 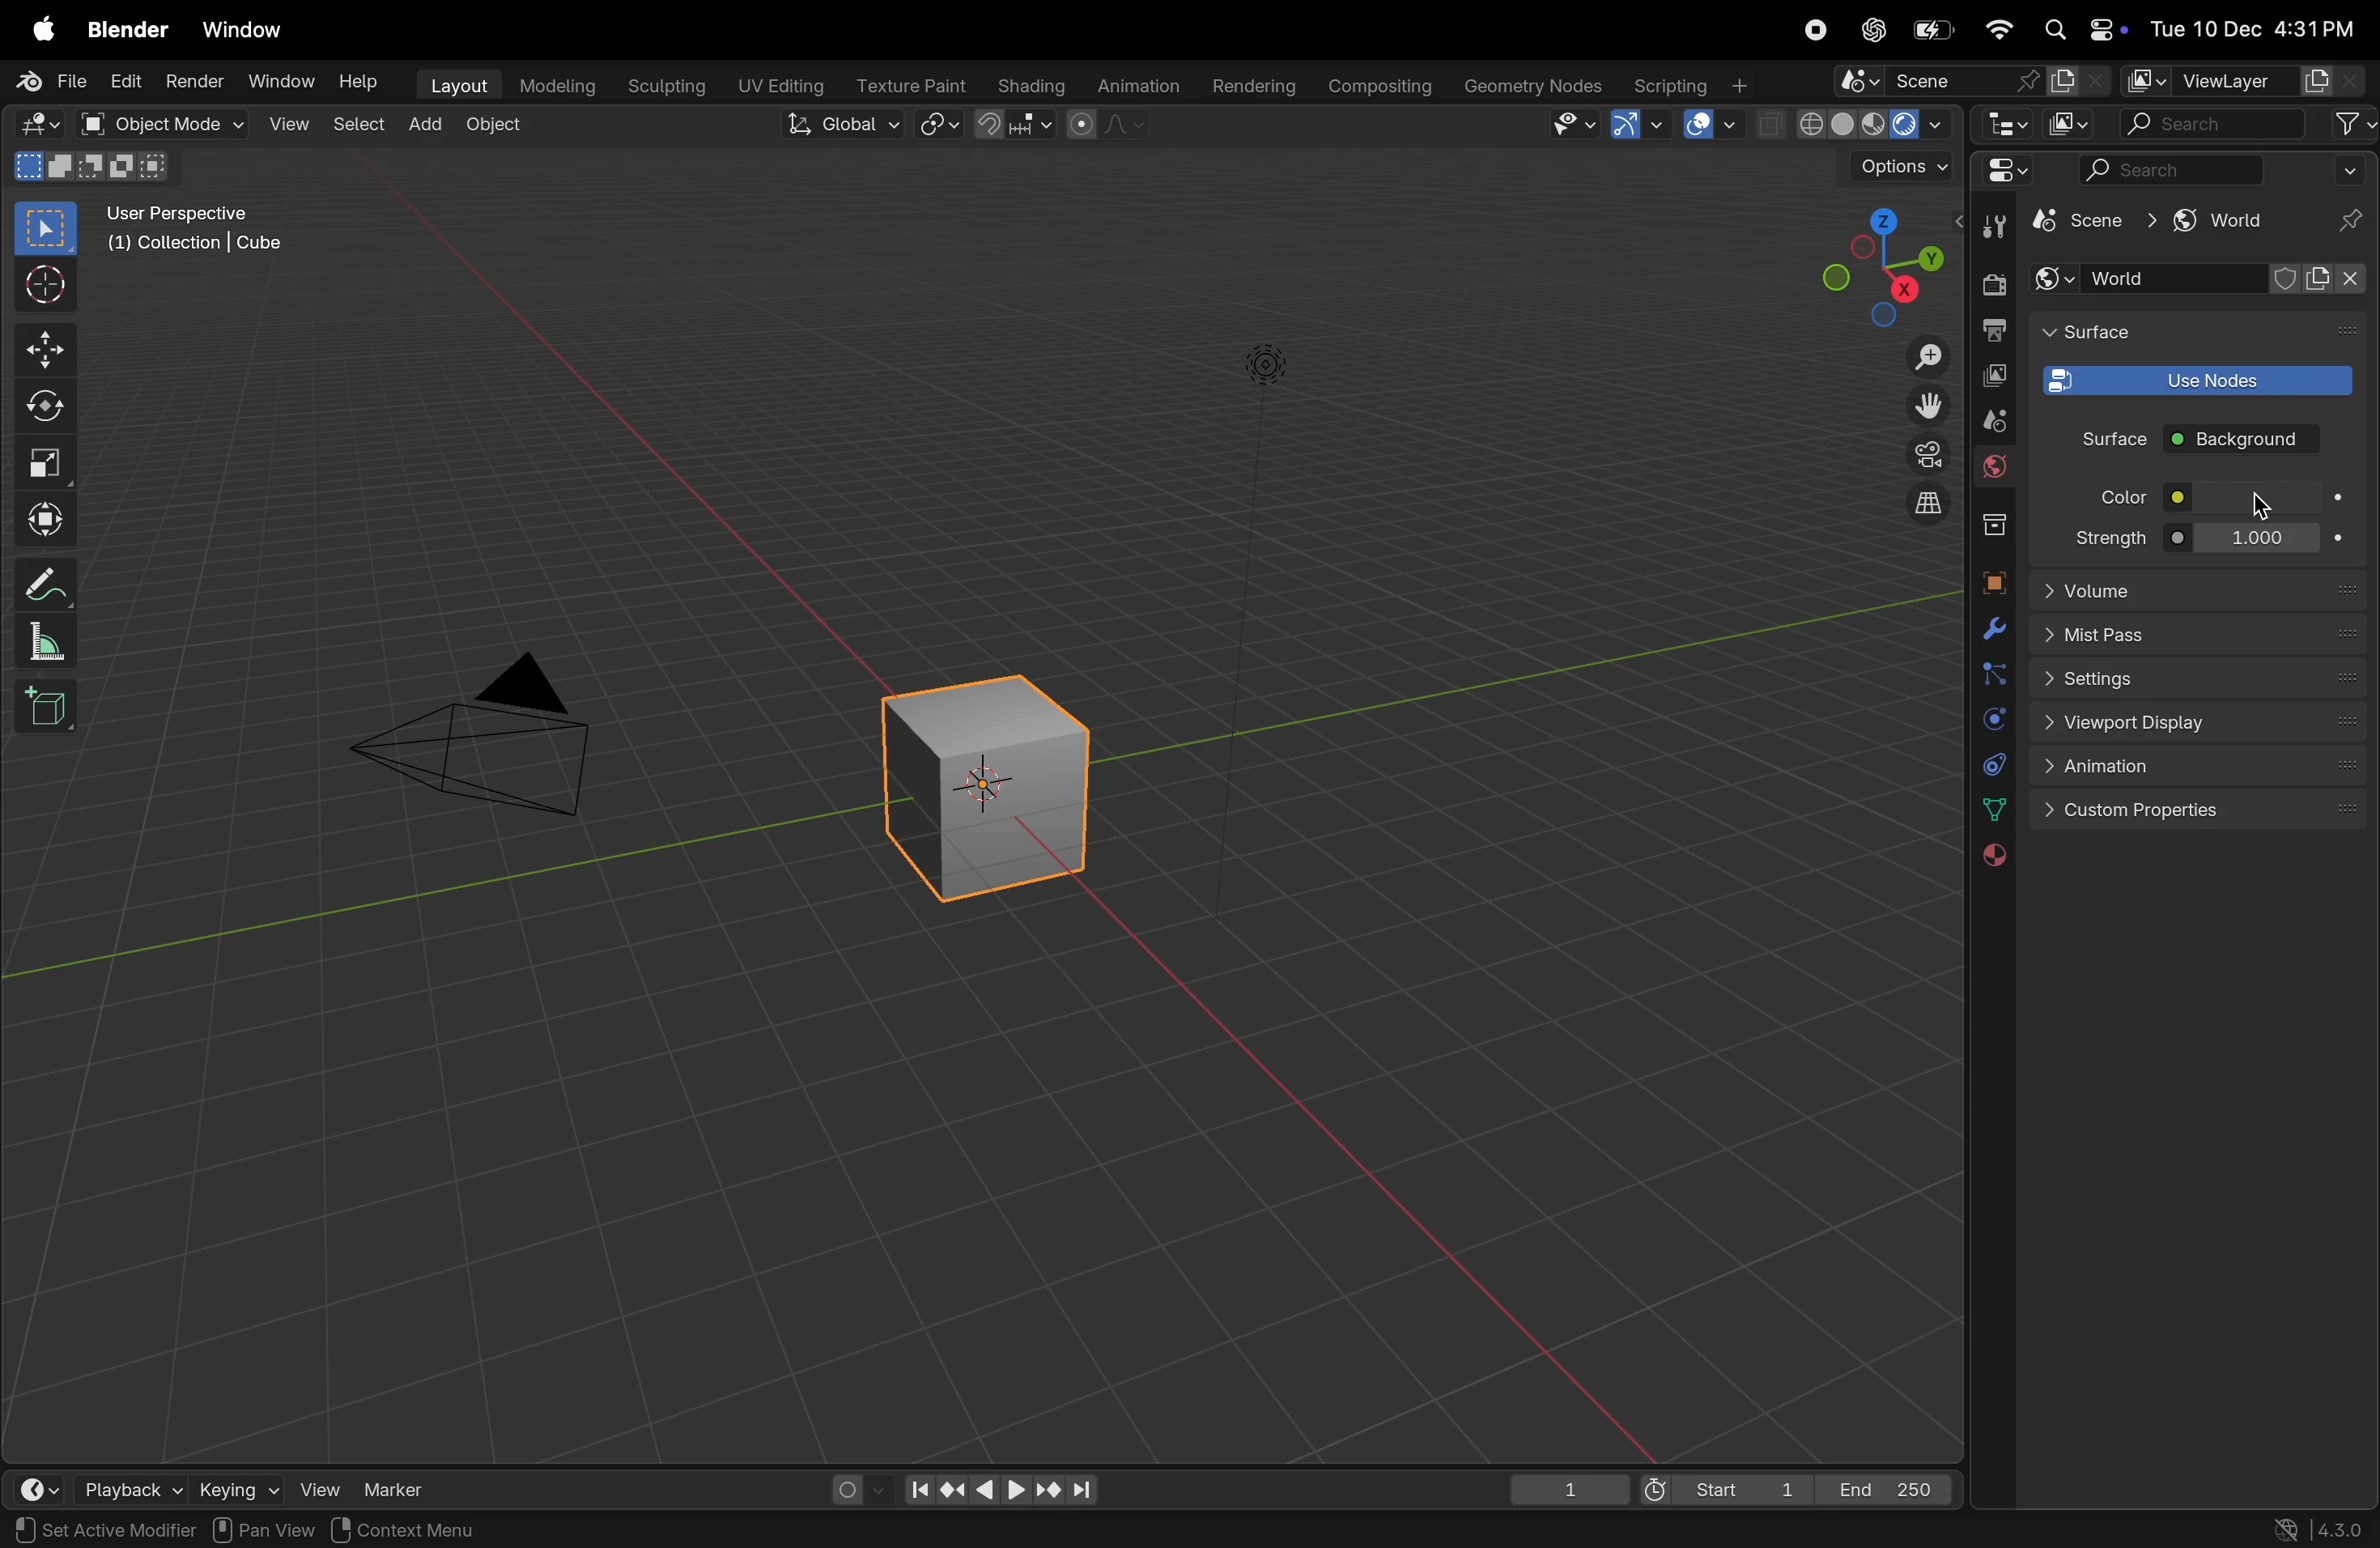 I want to click on world, so click(x=2220, y=221).